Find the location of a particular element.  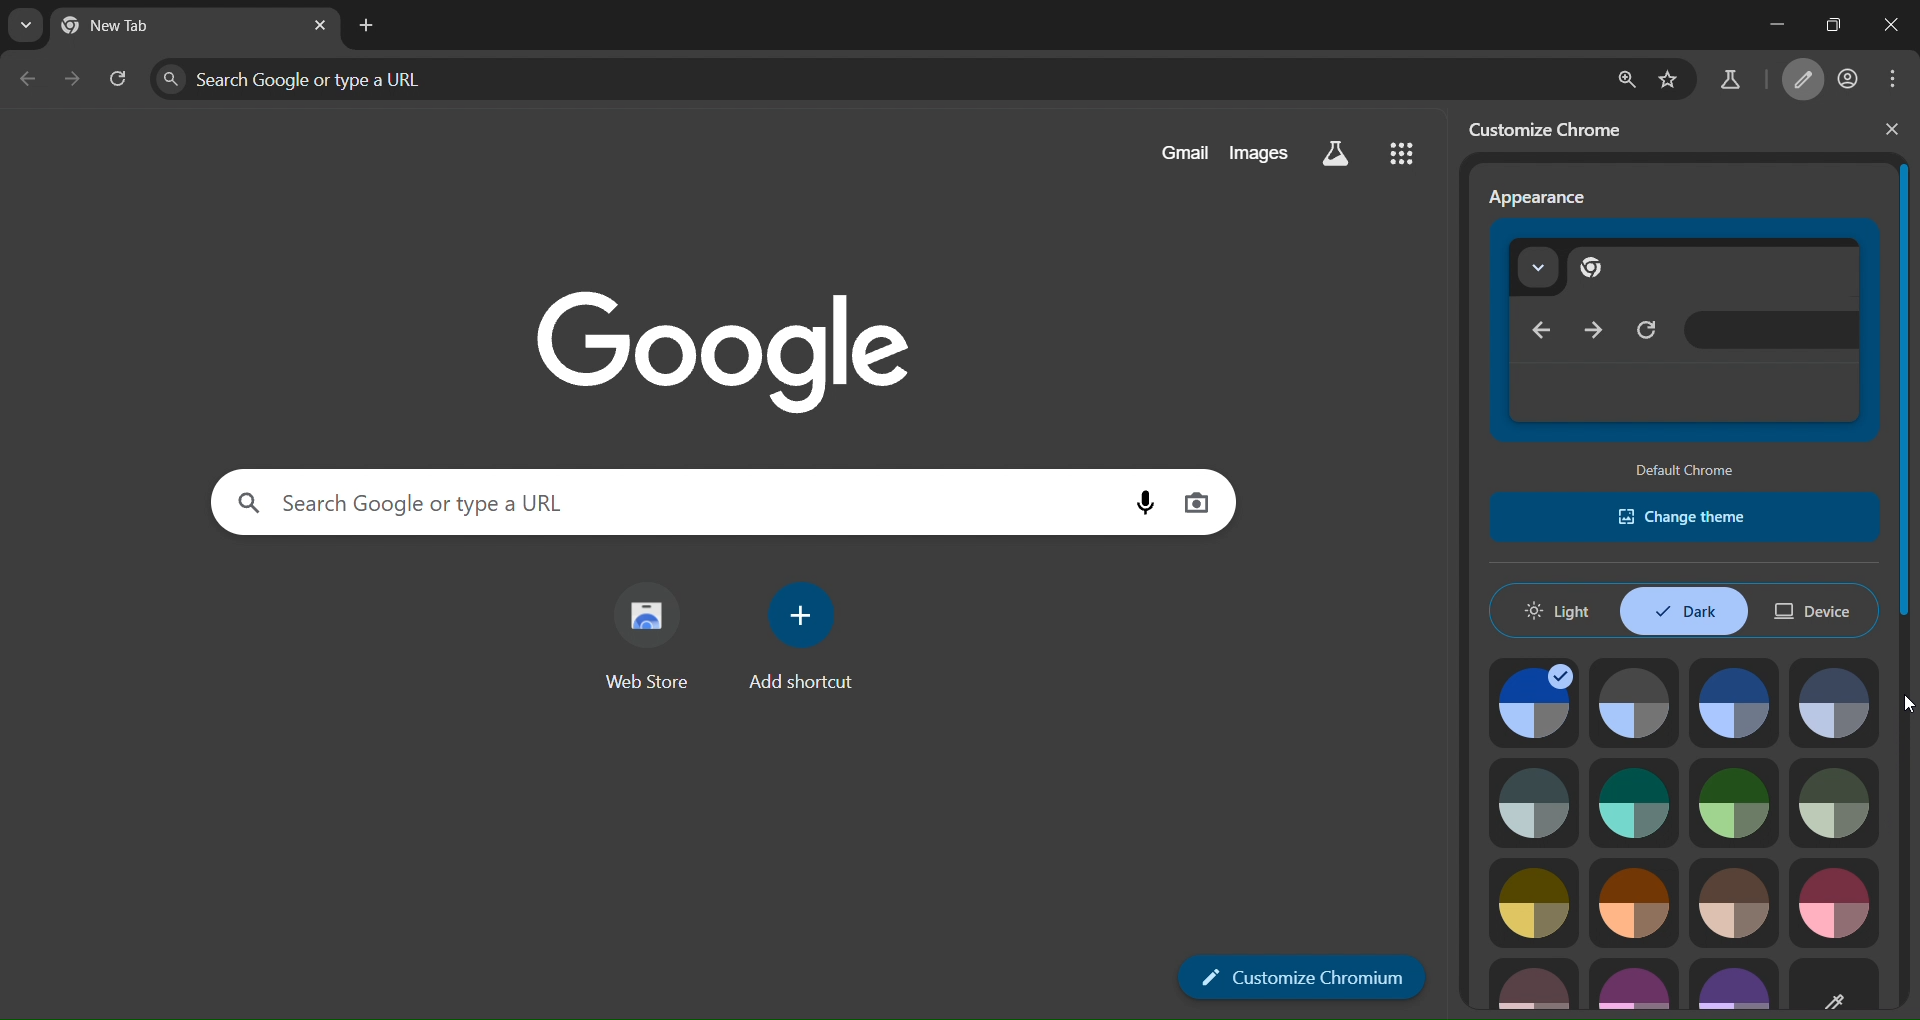

theme is located at coordinates (1732, 980).